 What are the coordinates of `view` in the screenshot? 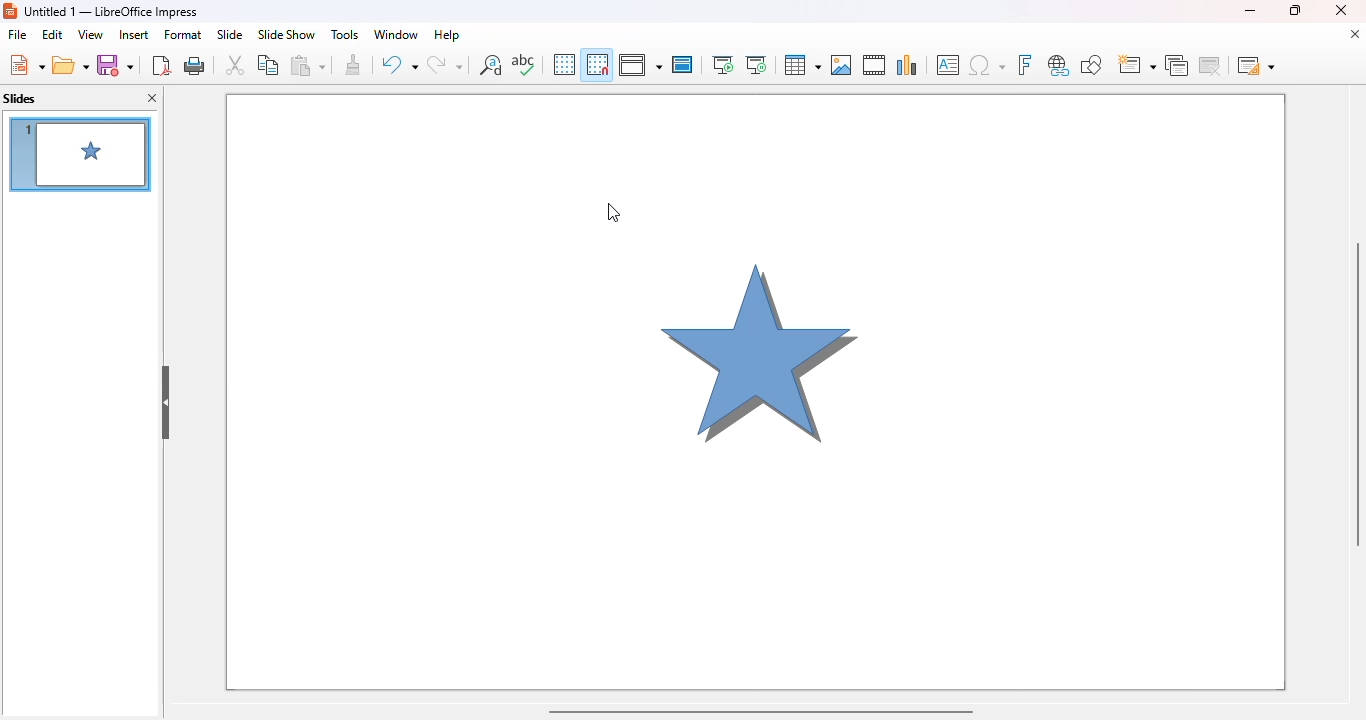 It's located at (90, 35).